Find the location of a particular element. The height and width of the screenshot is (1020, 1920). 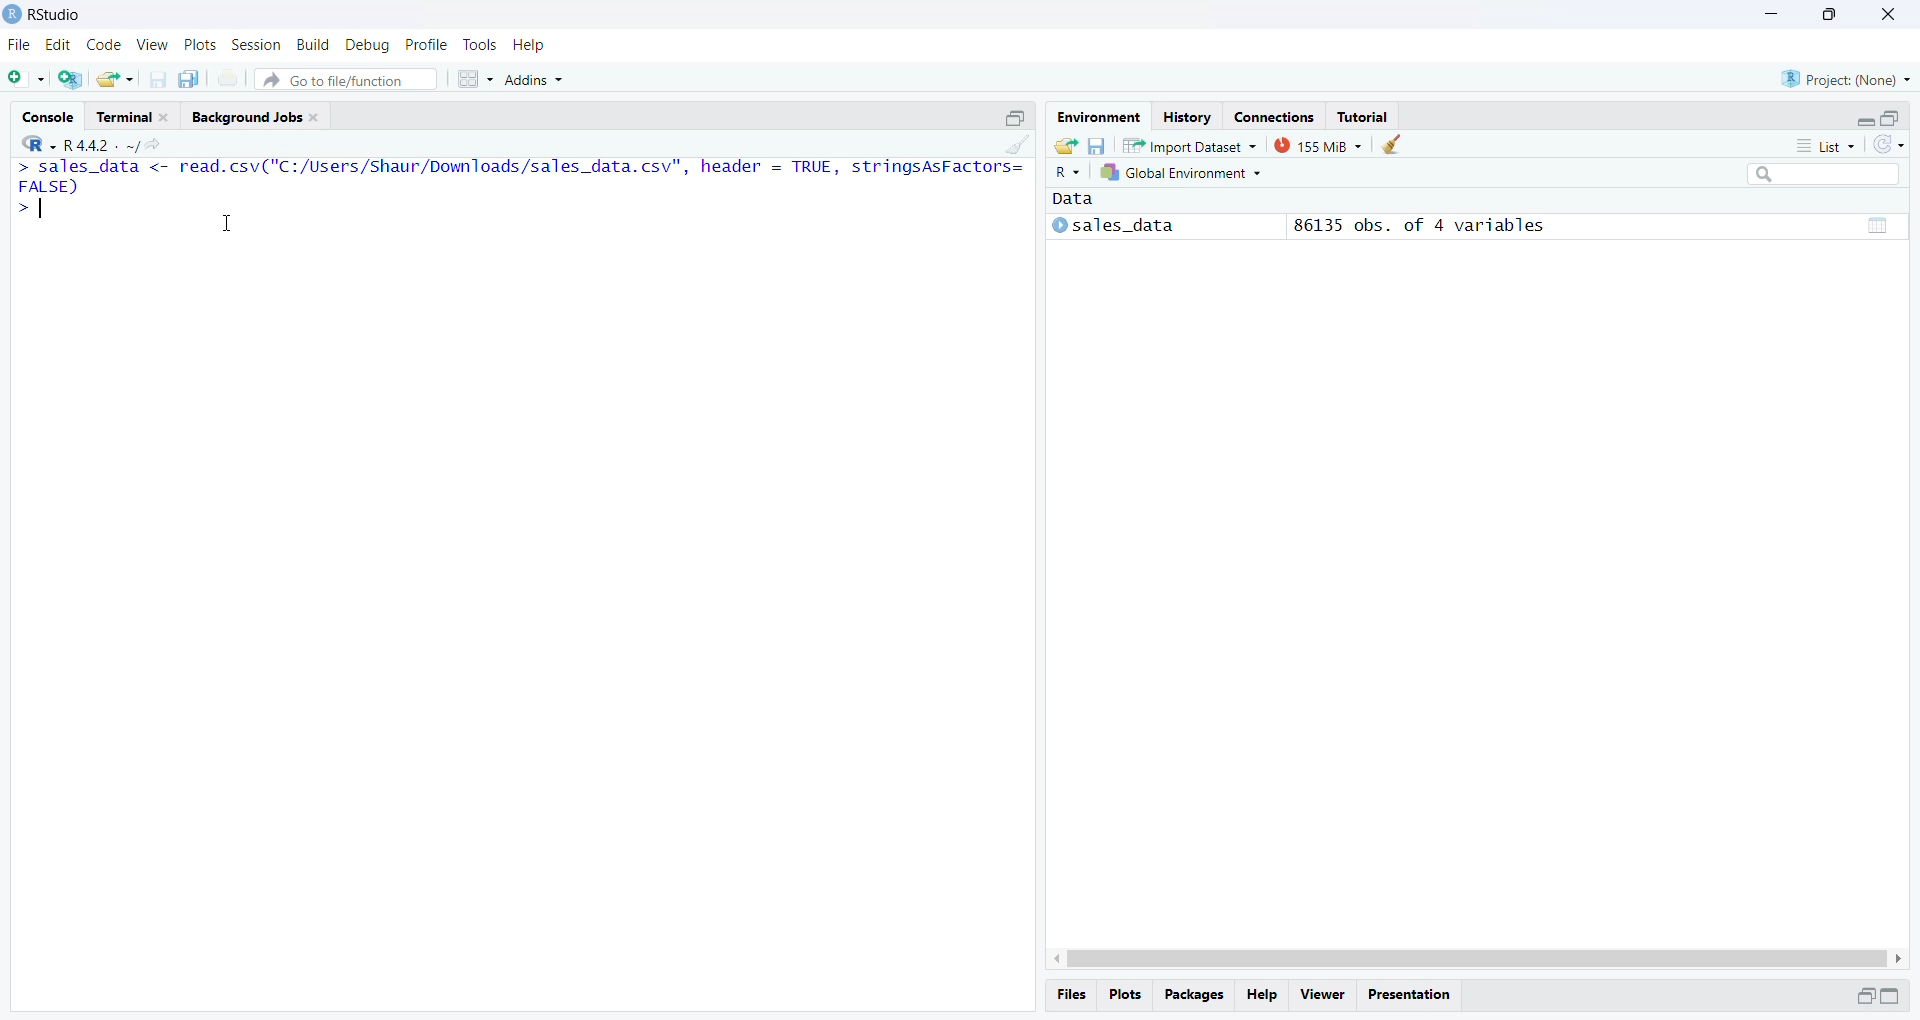

Debug is located at coordinates (368, 47).